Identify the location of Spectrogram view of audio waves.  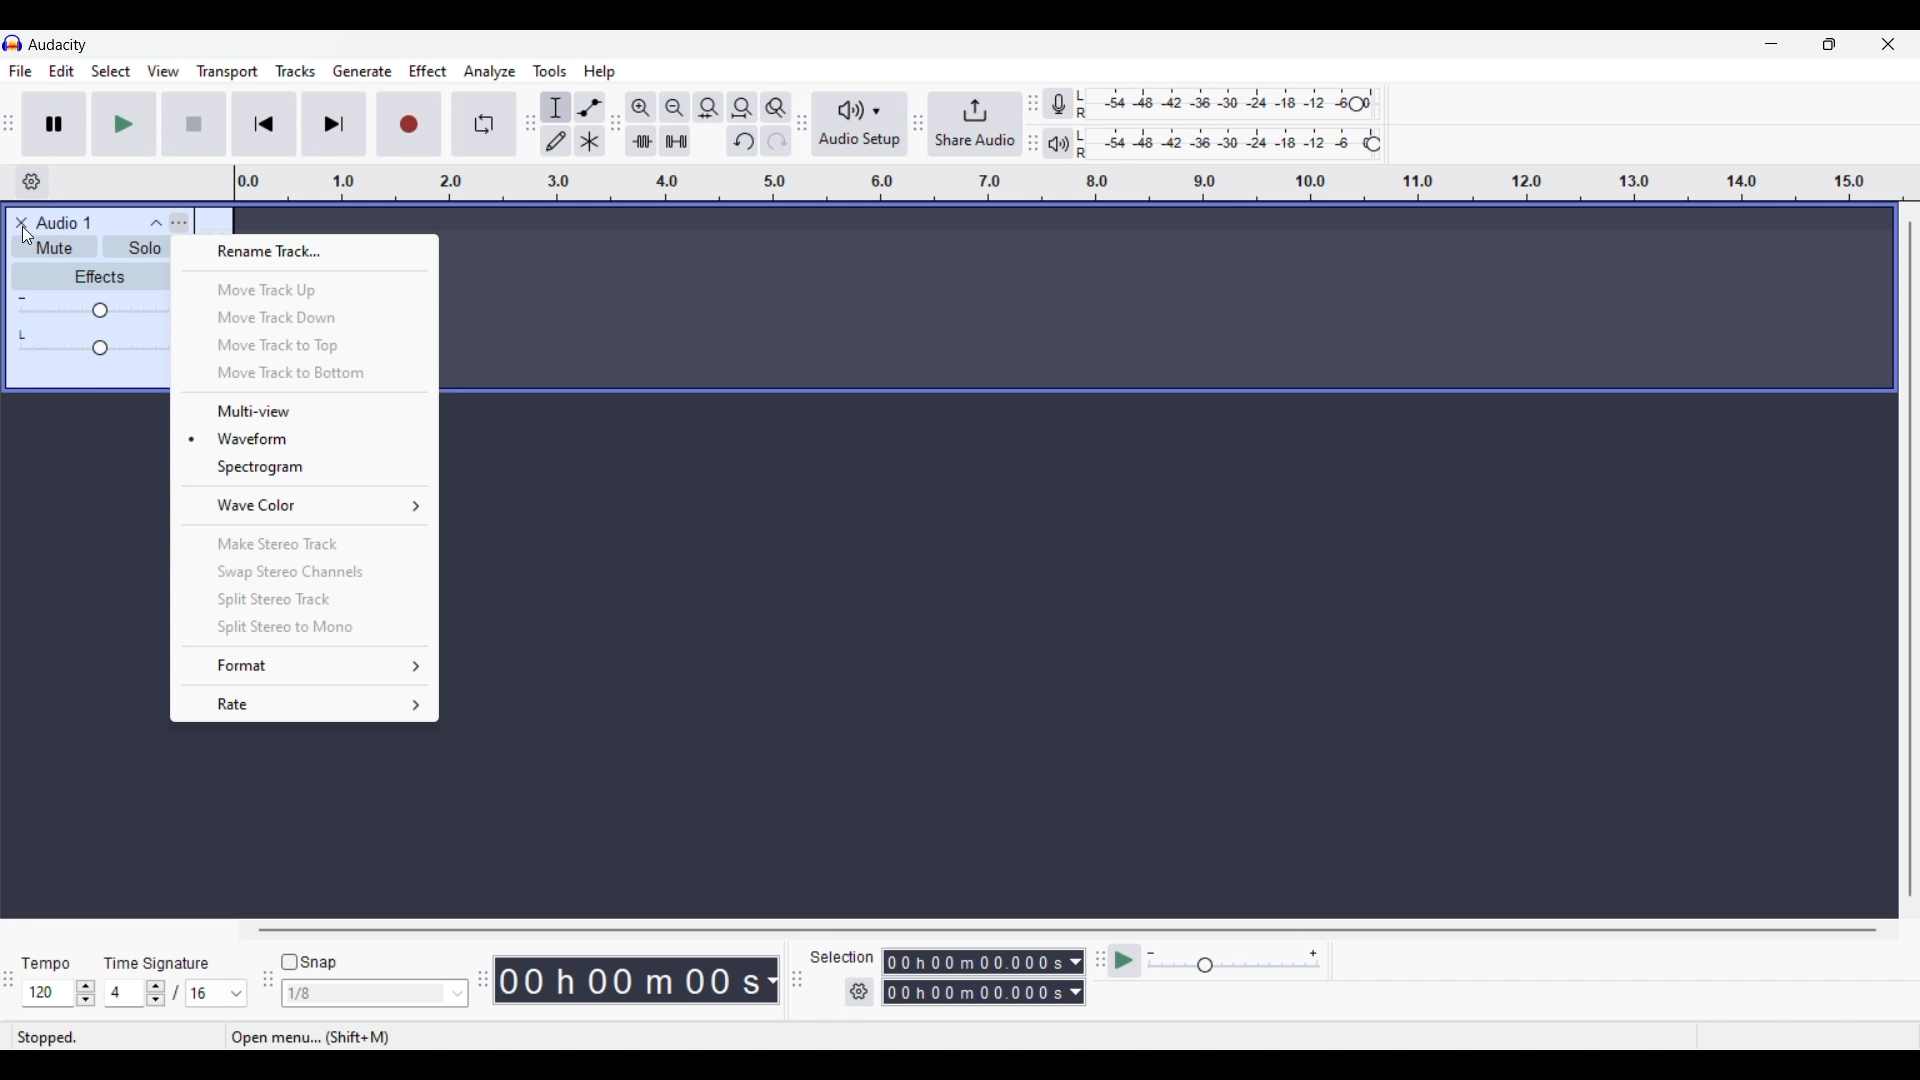
(305, 467).